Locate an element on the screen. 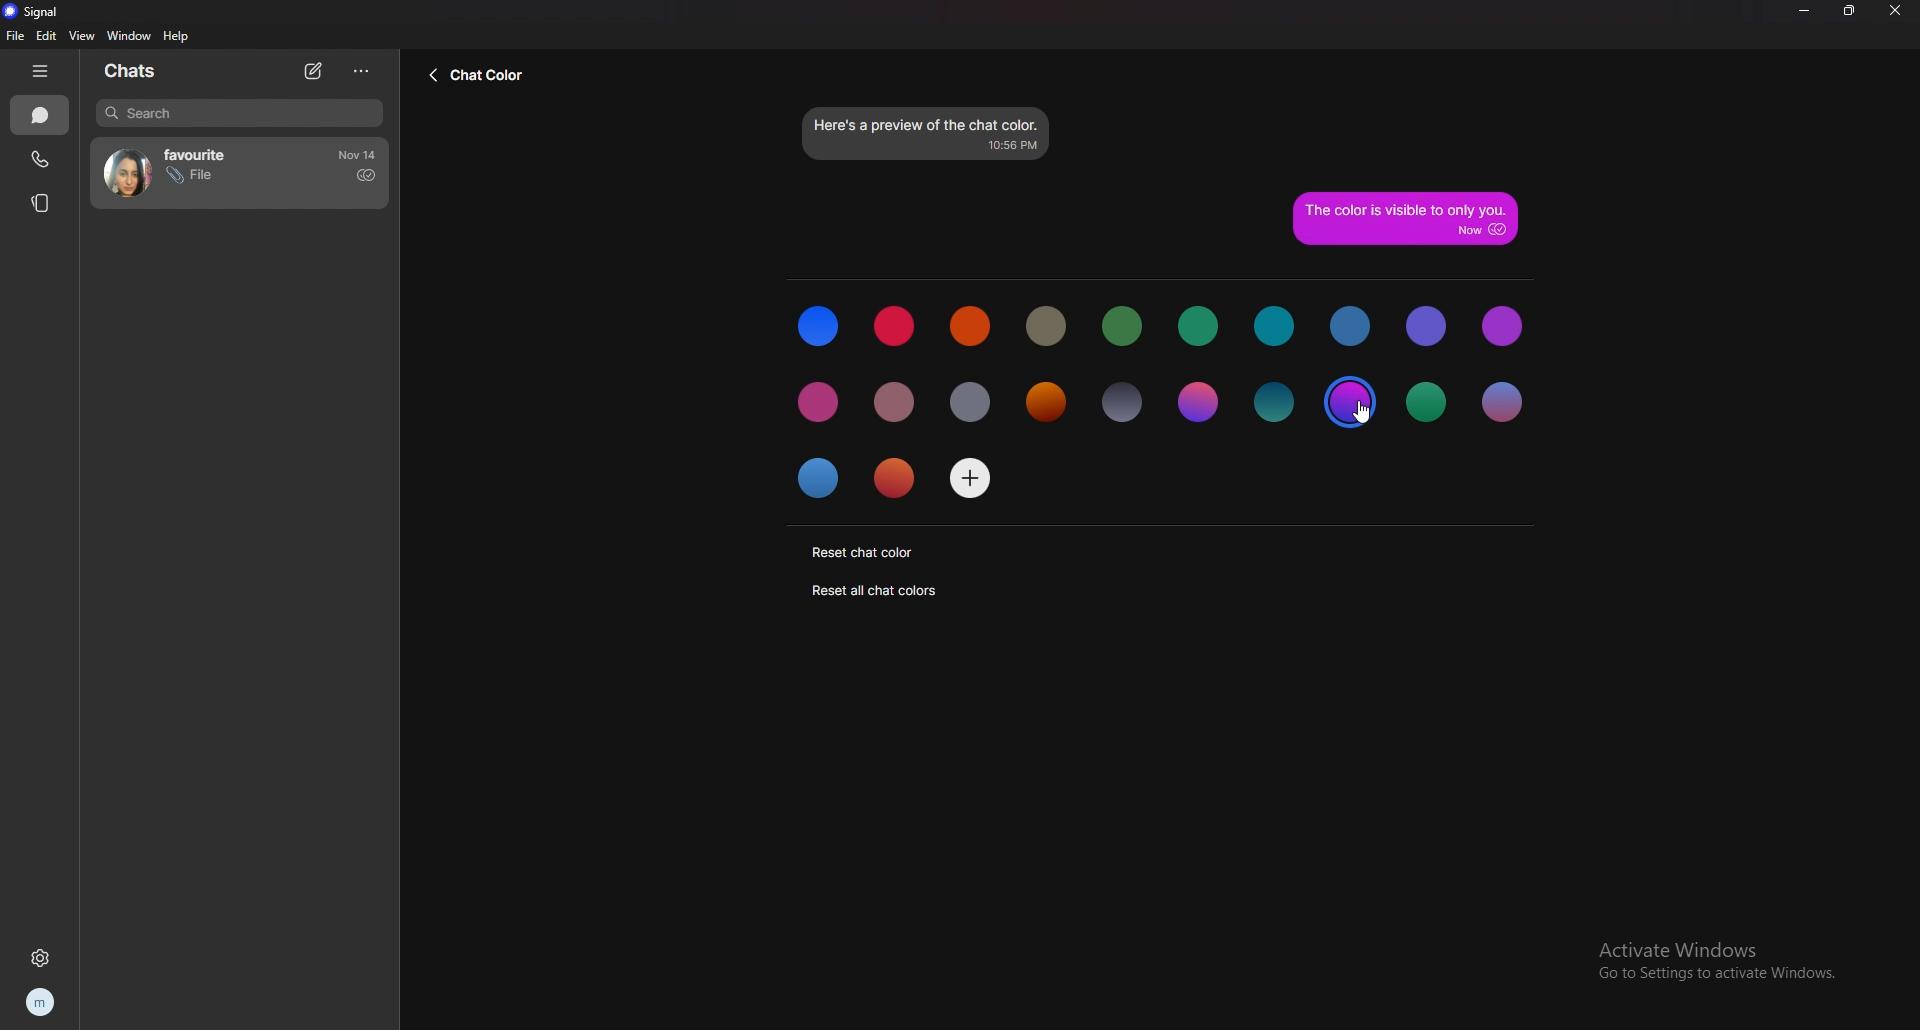  color is located at coordinates (1427, 328).